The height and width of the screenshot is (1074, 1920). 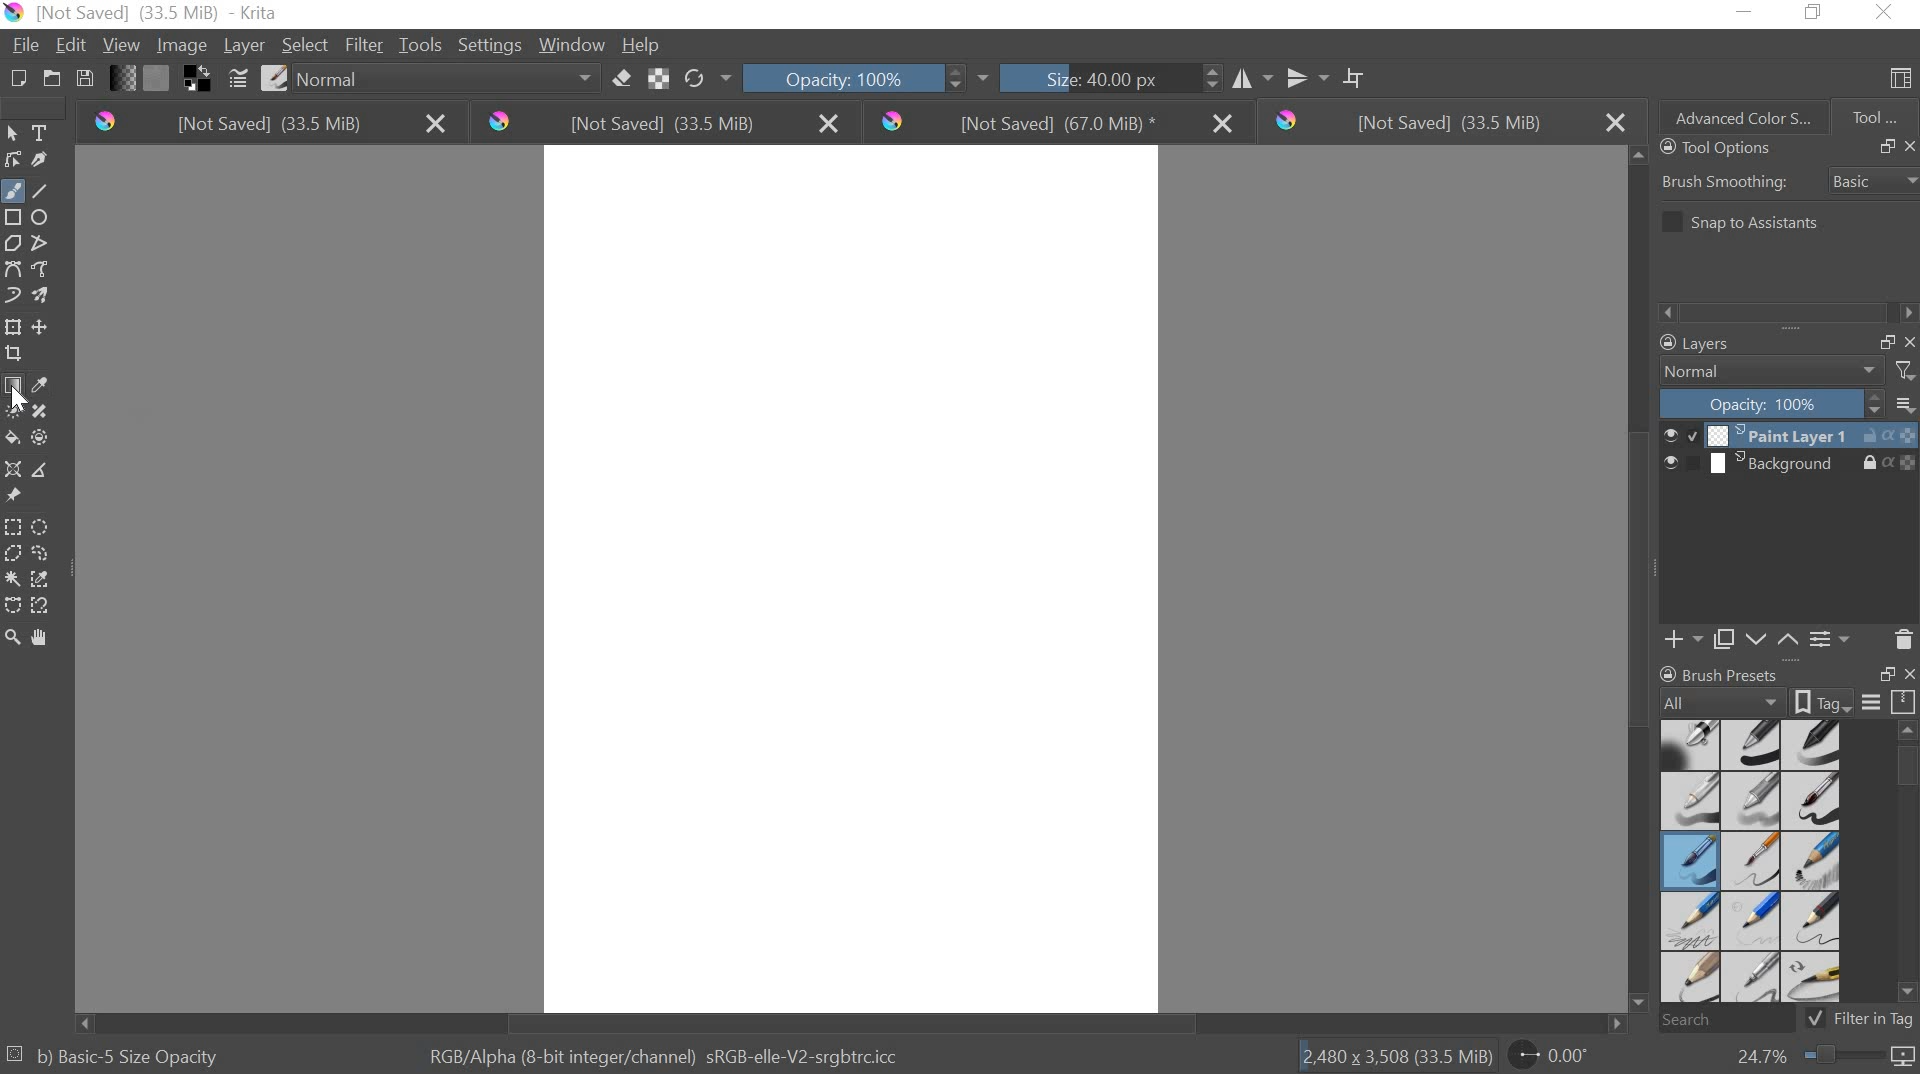 What do you see at coordinates (1055, 122) in the screenshot?
I see `[not saved] (67.0 mb)` at bounding box center [1055, 122].